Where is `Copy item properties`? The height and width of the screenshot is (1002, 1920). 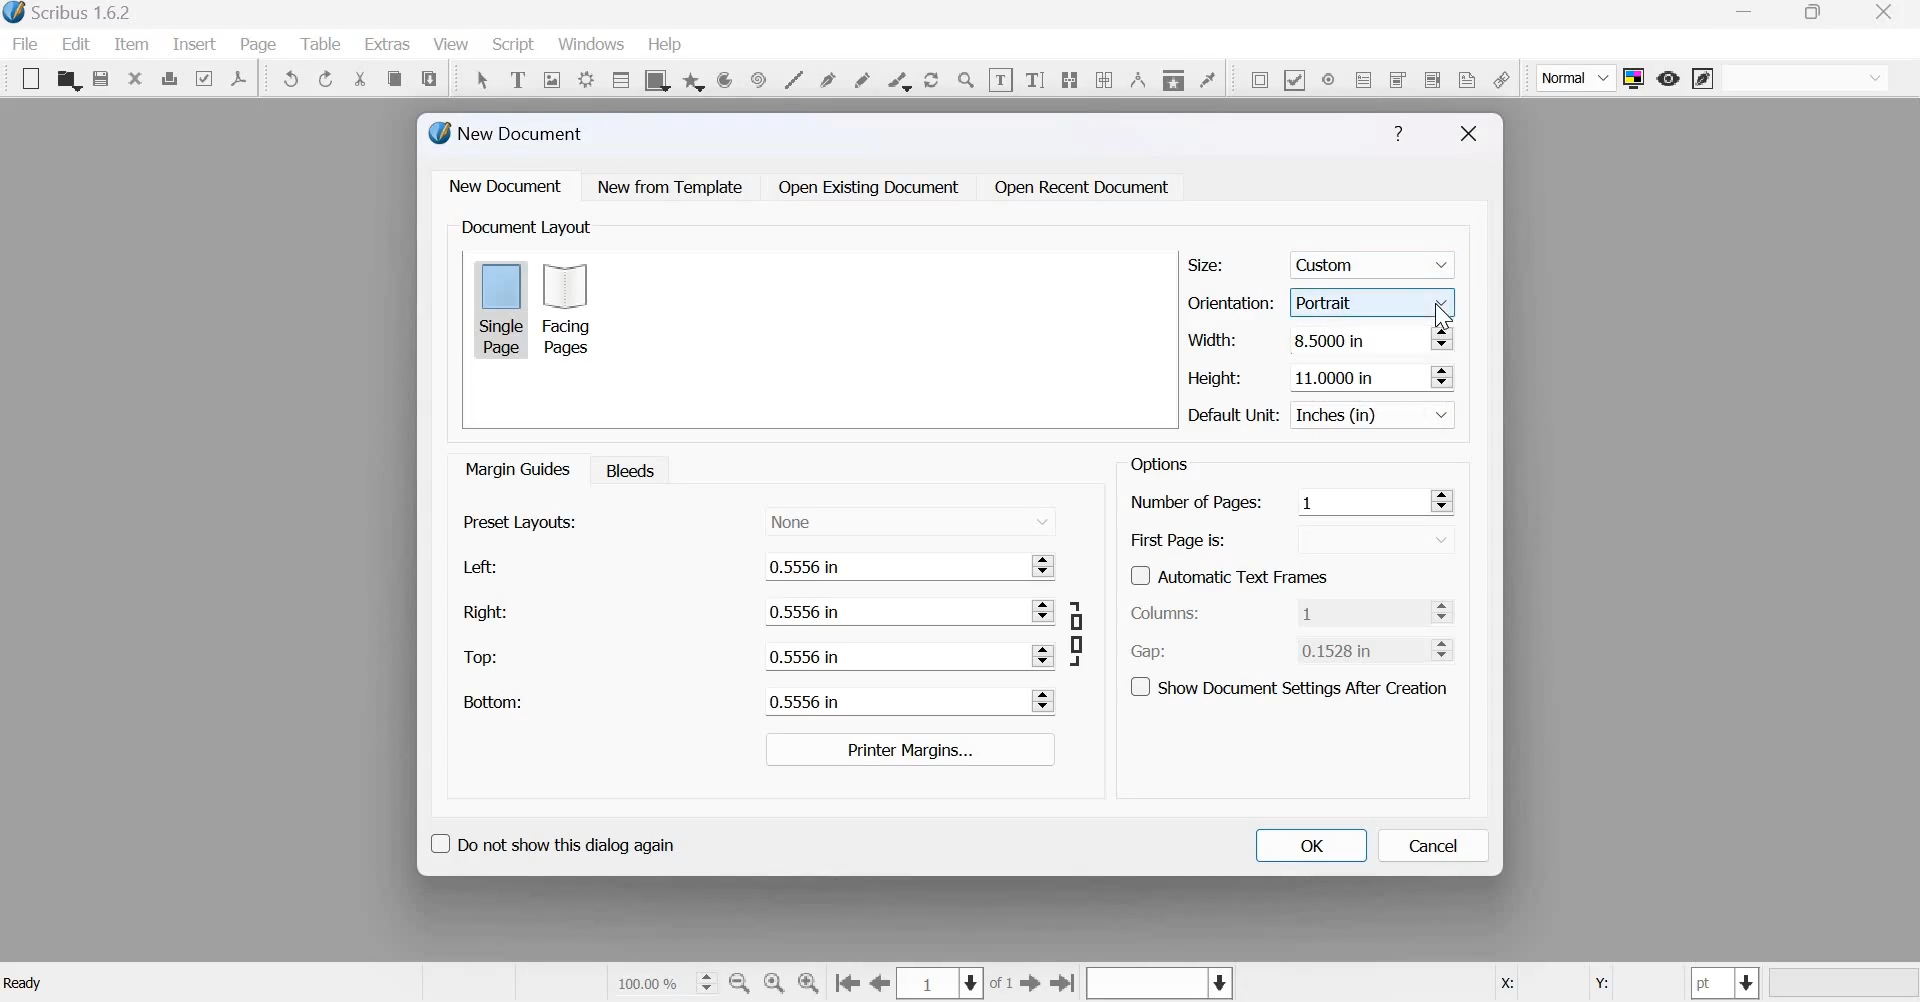 Copy item properties is located at coordinates (1172, 77).